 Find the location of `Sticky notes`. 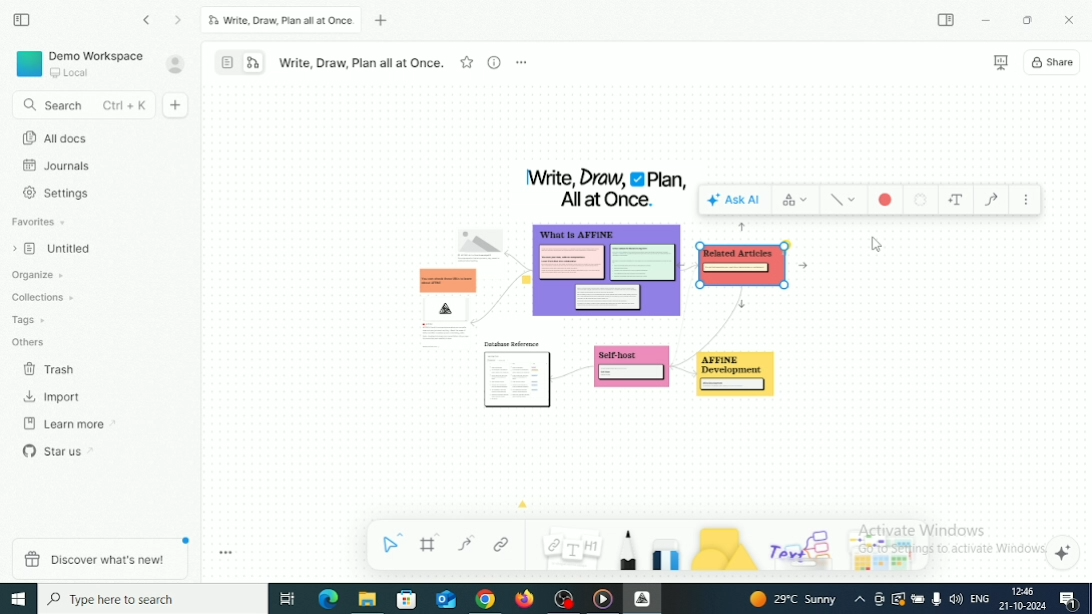

Sticky notes is located at coordinates (609, 275).